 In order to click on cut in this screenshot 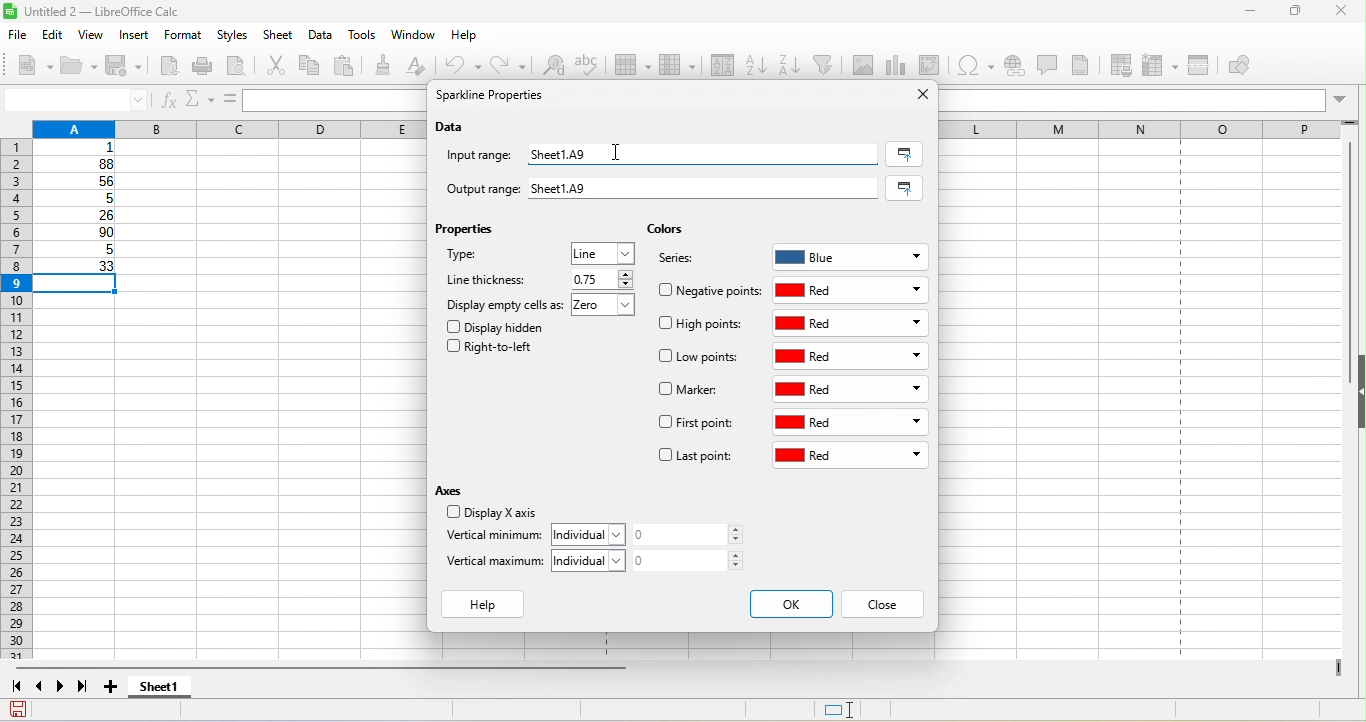, I will do `click(279, 67)`.